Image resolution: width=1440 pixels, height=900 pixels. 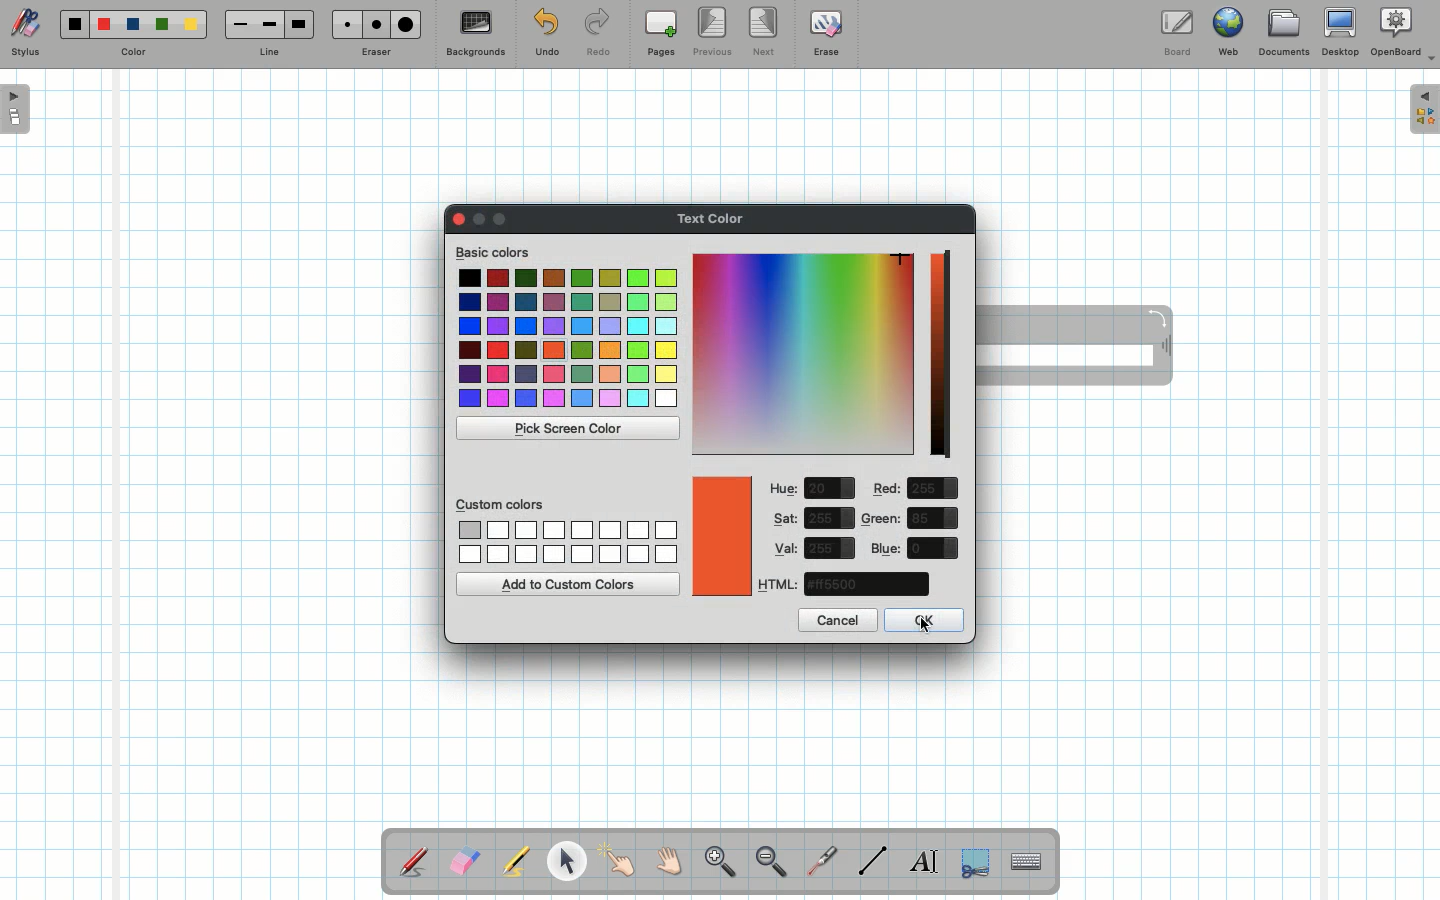 I want to click on Stylus, so click(x=25, y=33).